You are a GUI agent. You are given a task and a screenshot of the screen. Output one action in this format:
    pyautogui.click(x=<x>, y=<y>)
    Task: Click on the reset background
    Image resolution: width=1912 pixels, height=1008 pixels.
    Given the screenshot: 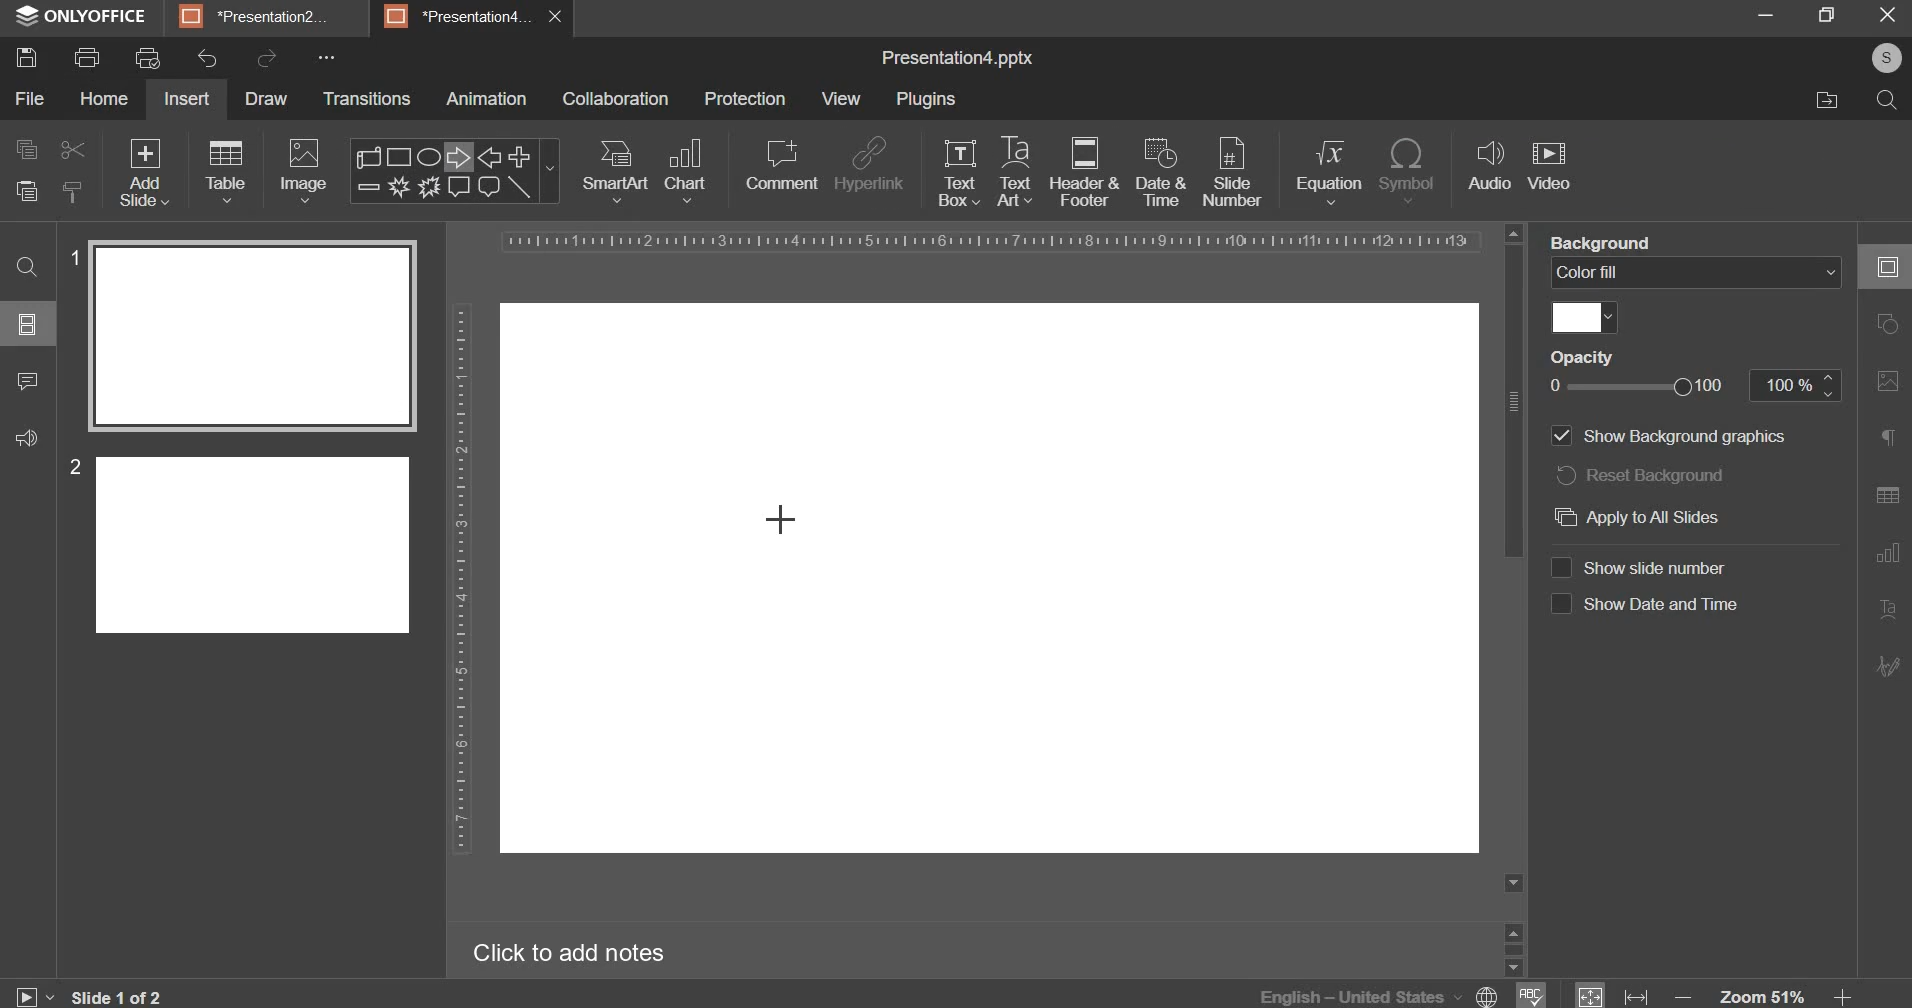 What is the action you would take?
    pyautogui.click(x=1640, y=476)
    